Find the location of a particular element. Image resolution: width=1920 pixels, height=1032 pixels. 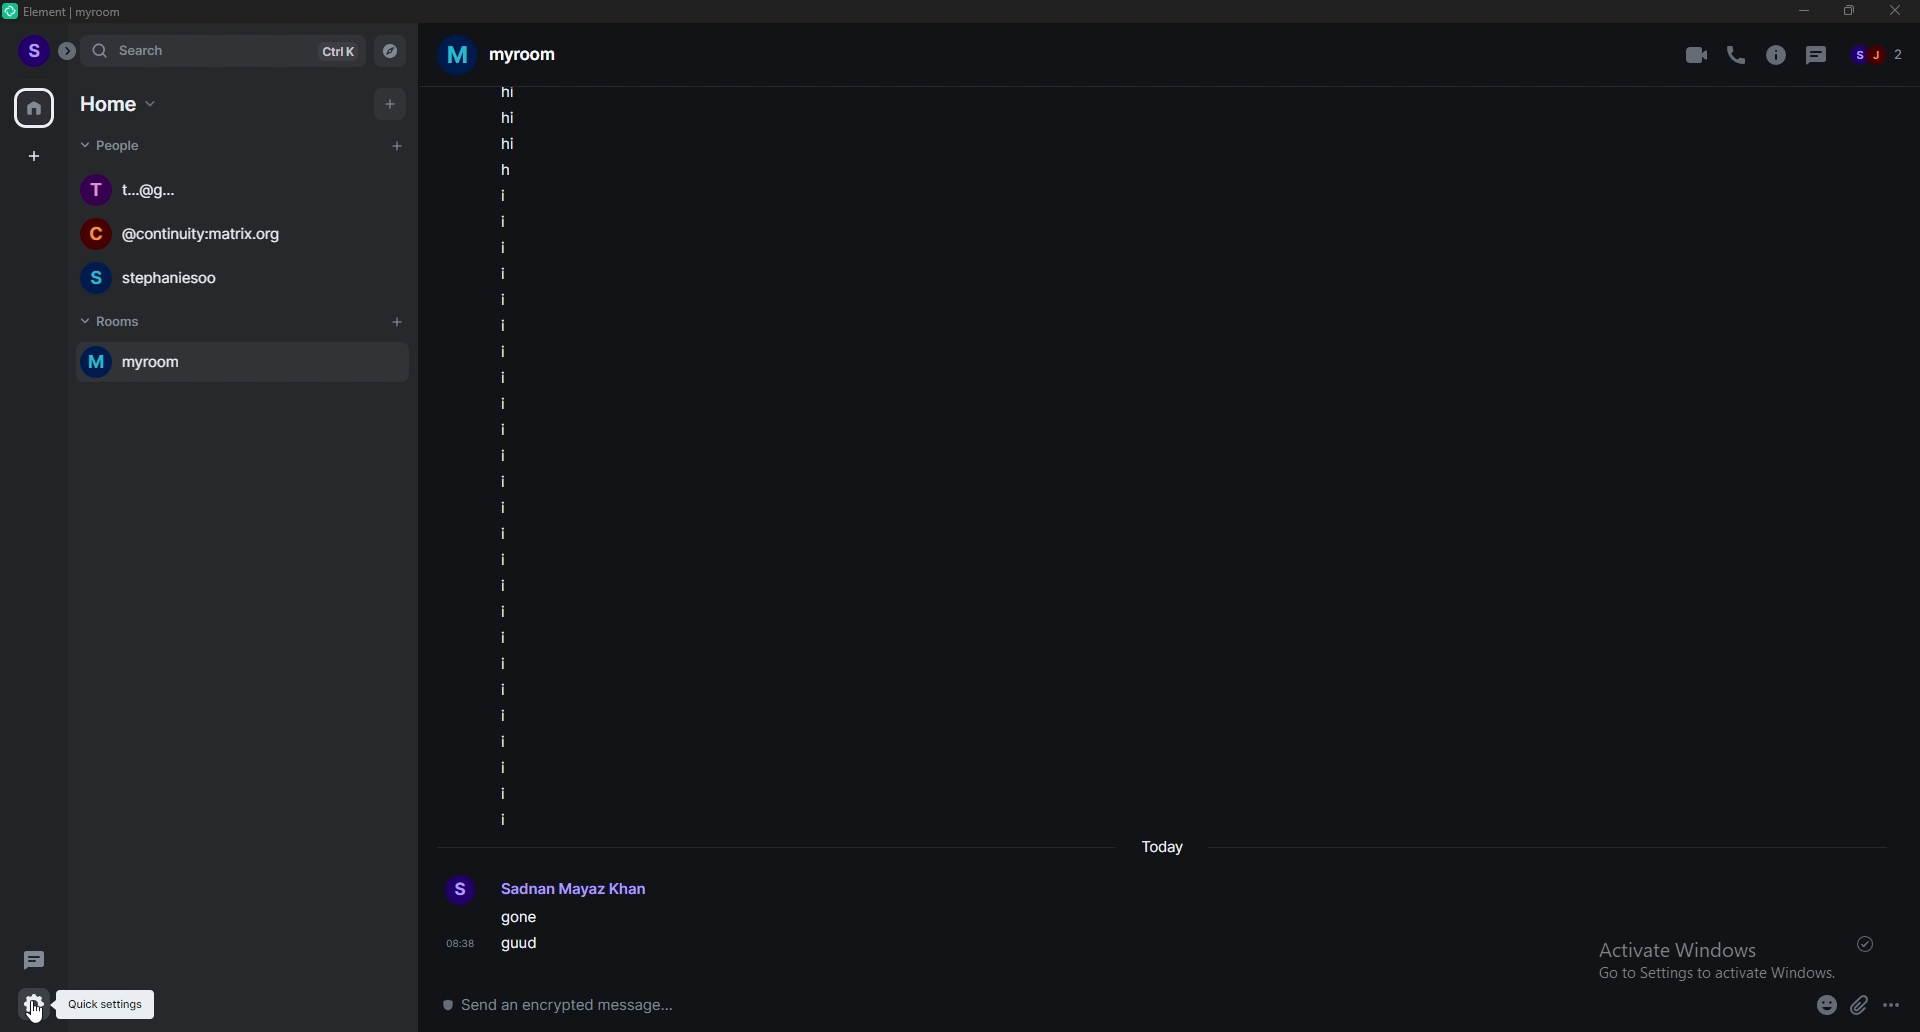

voice call is located at coordinates (1736, 56).